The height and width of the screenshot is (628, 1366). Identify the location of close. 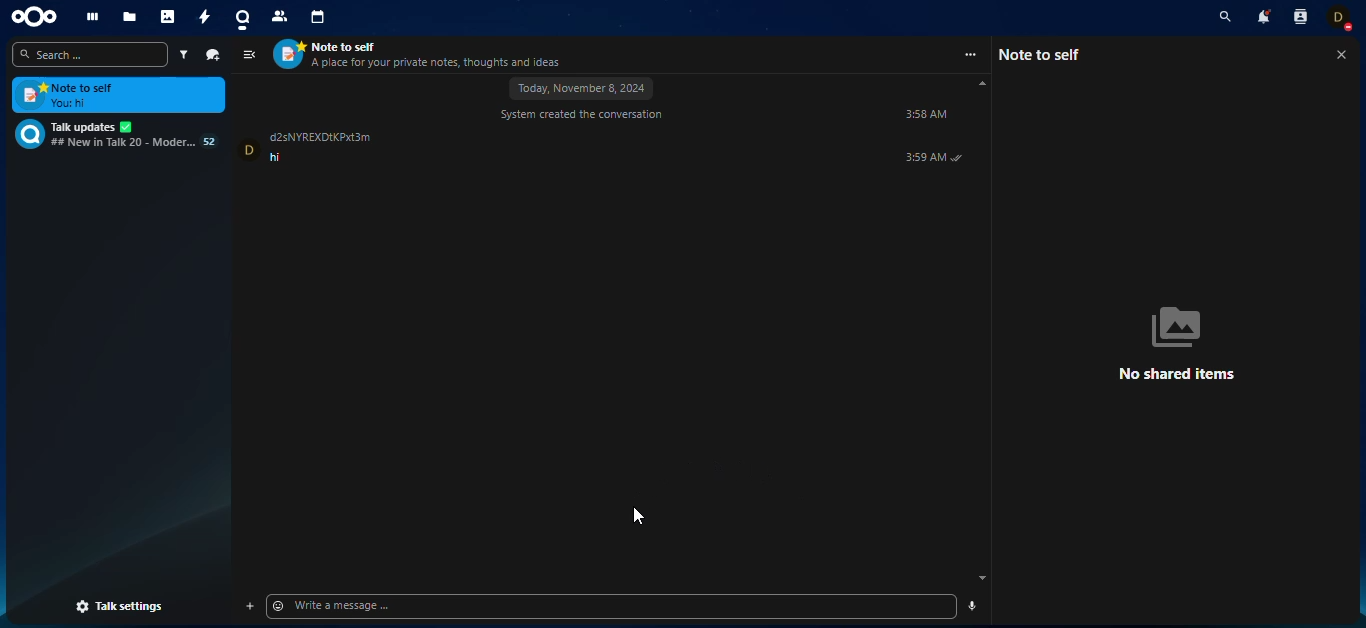
(1340, 56).